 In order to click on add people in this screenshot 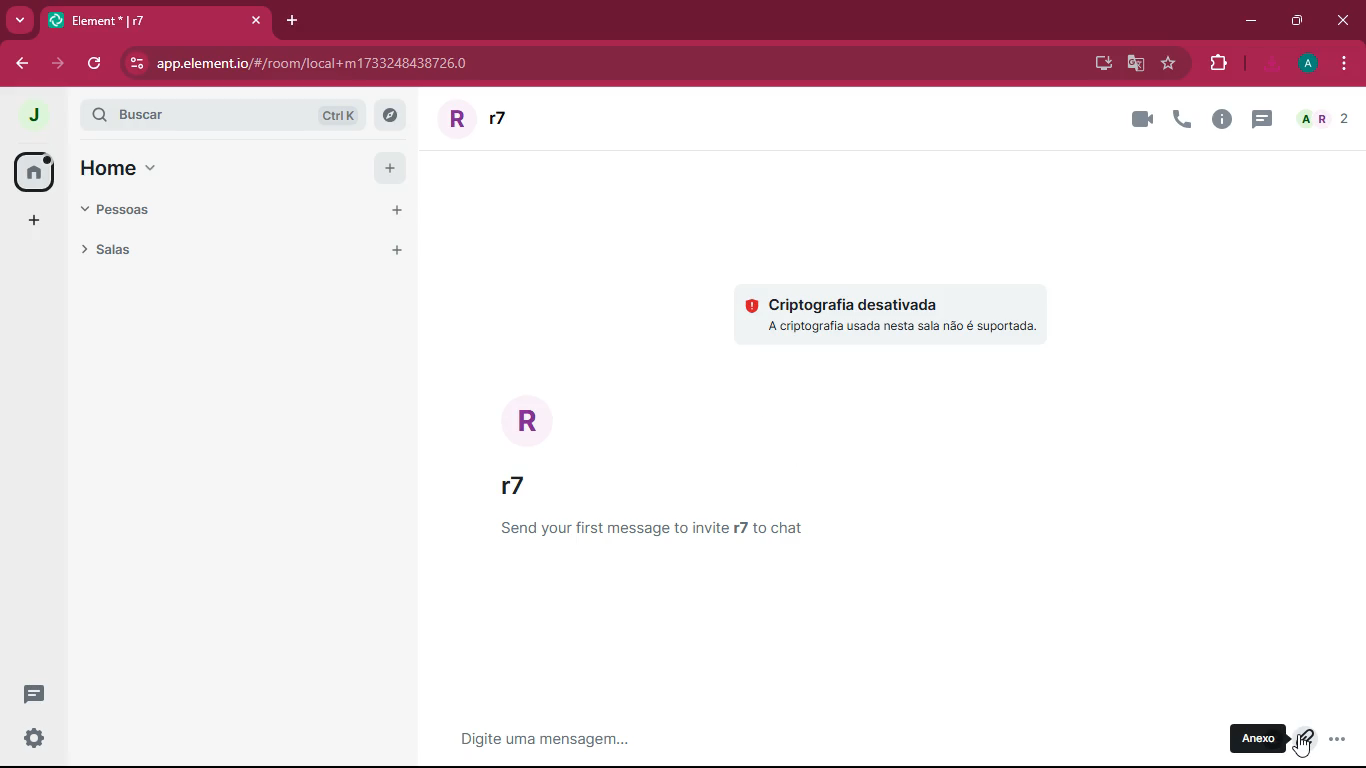, I will do `click(391, 211)`.